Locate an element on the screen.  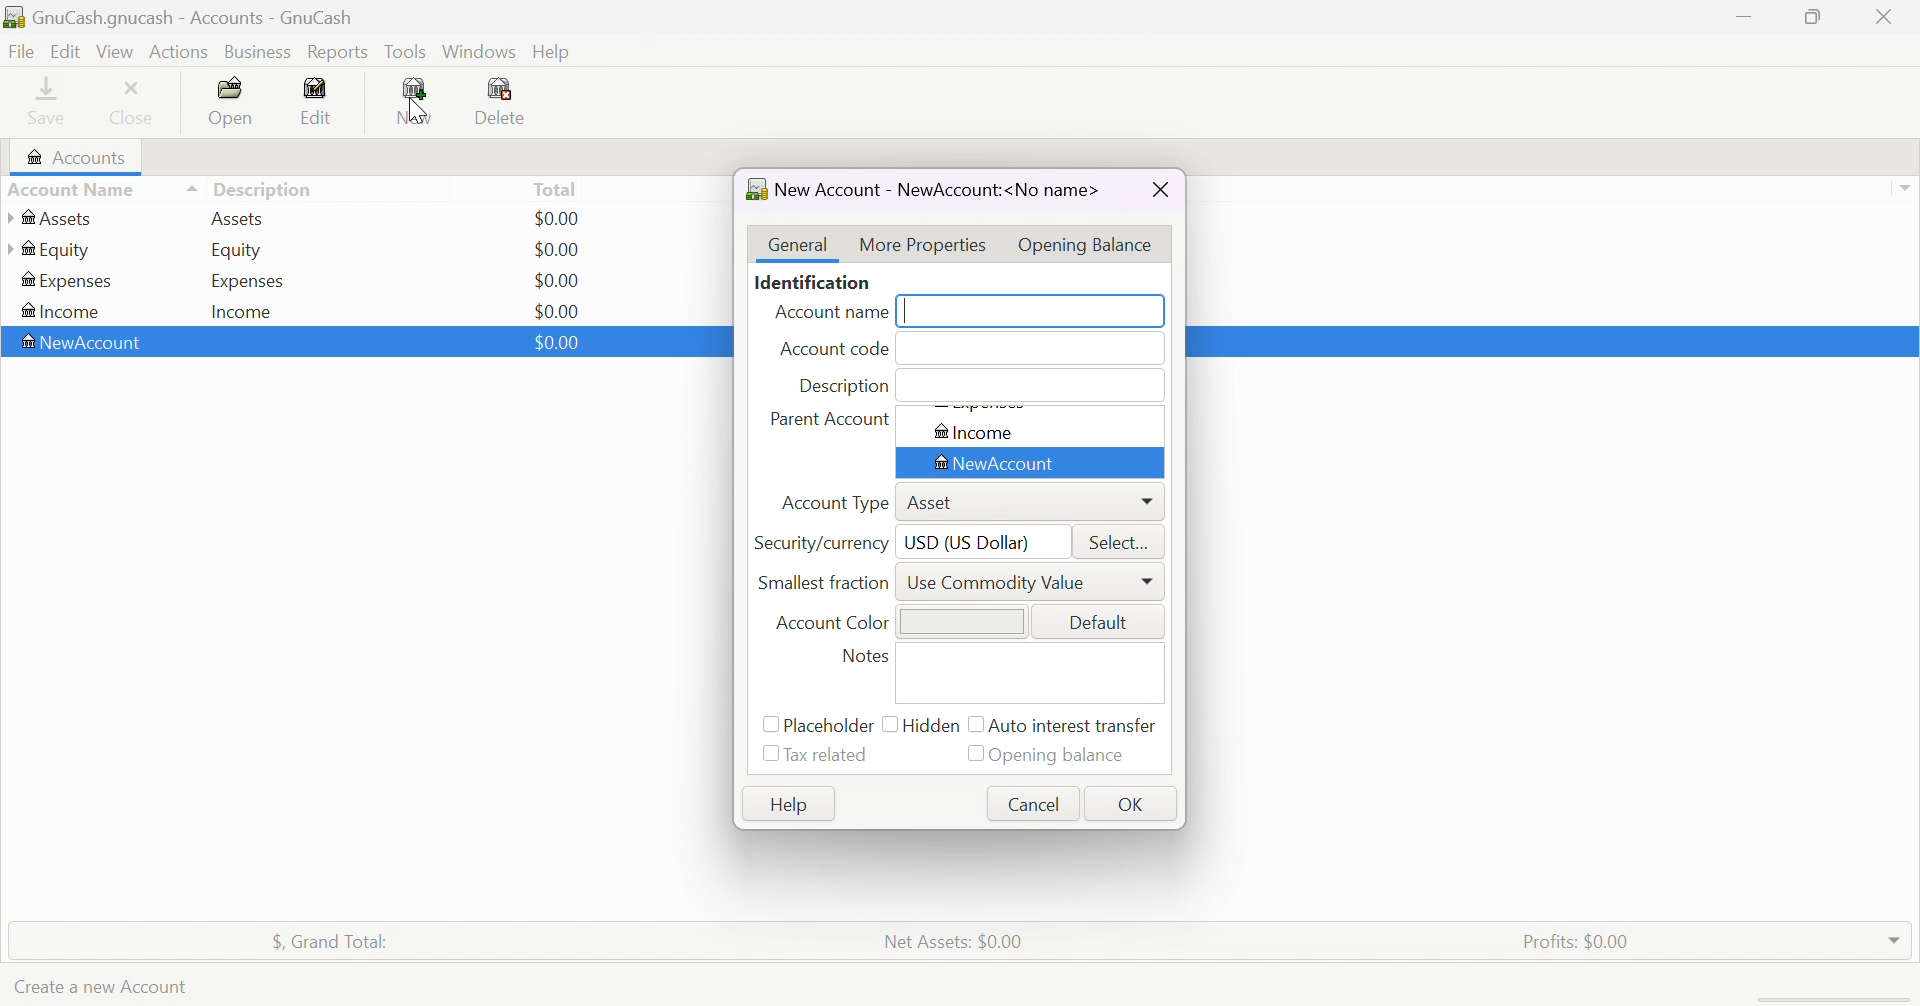
Smallest fraction is located at coordinates (825, 584).